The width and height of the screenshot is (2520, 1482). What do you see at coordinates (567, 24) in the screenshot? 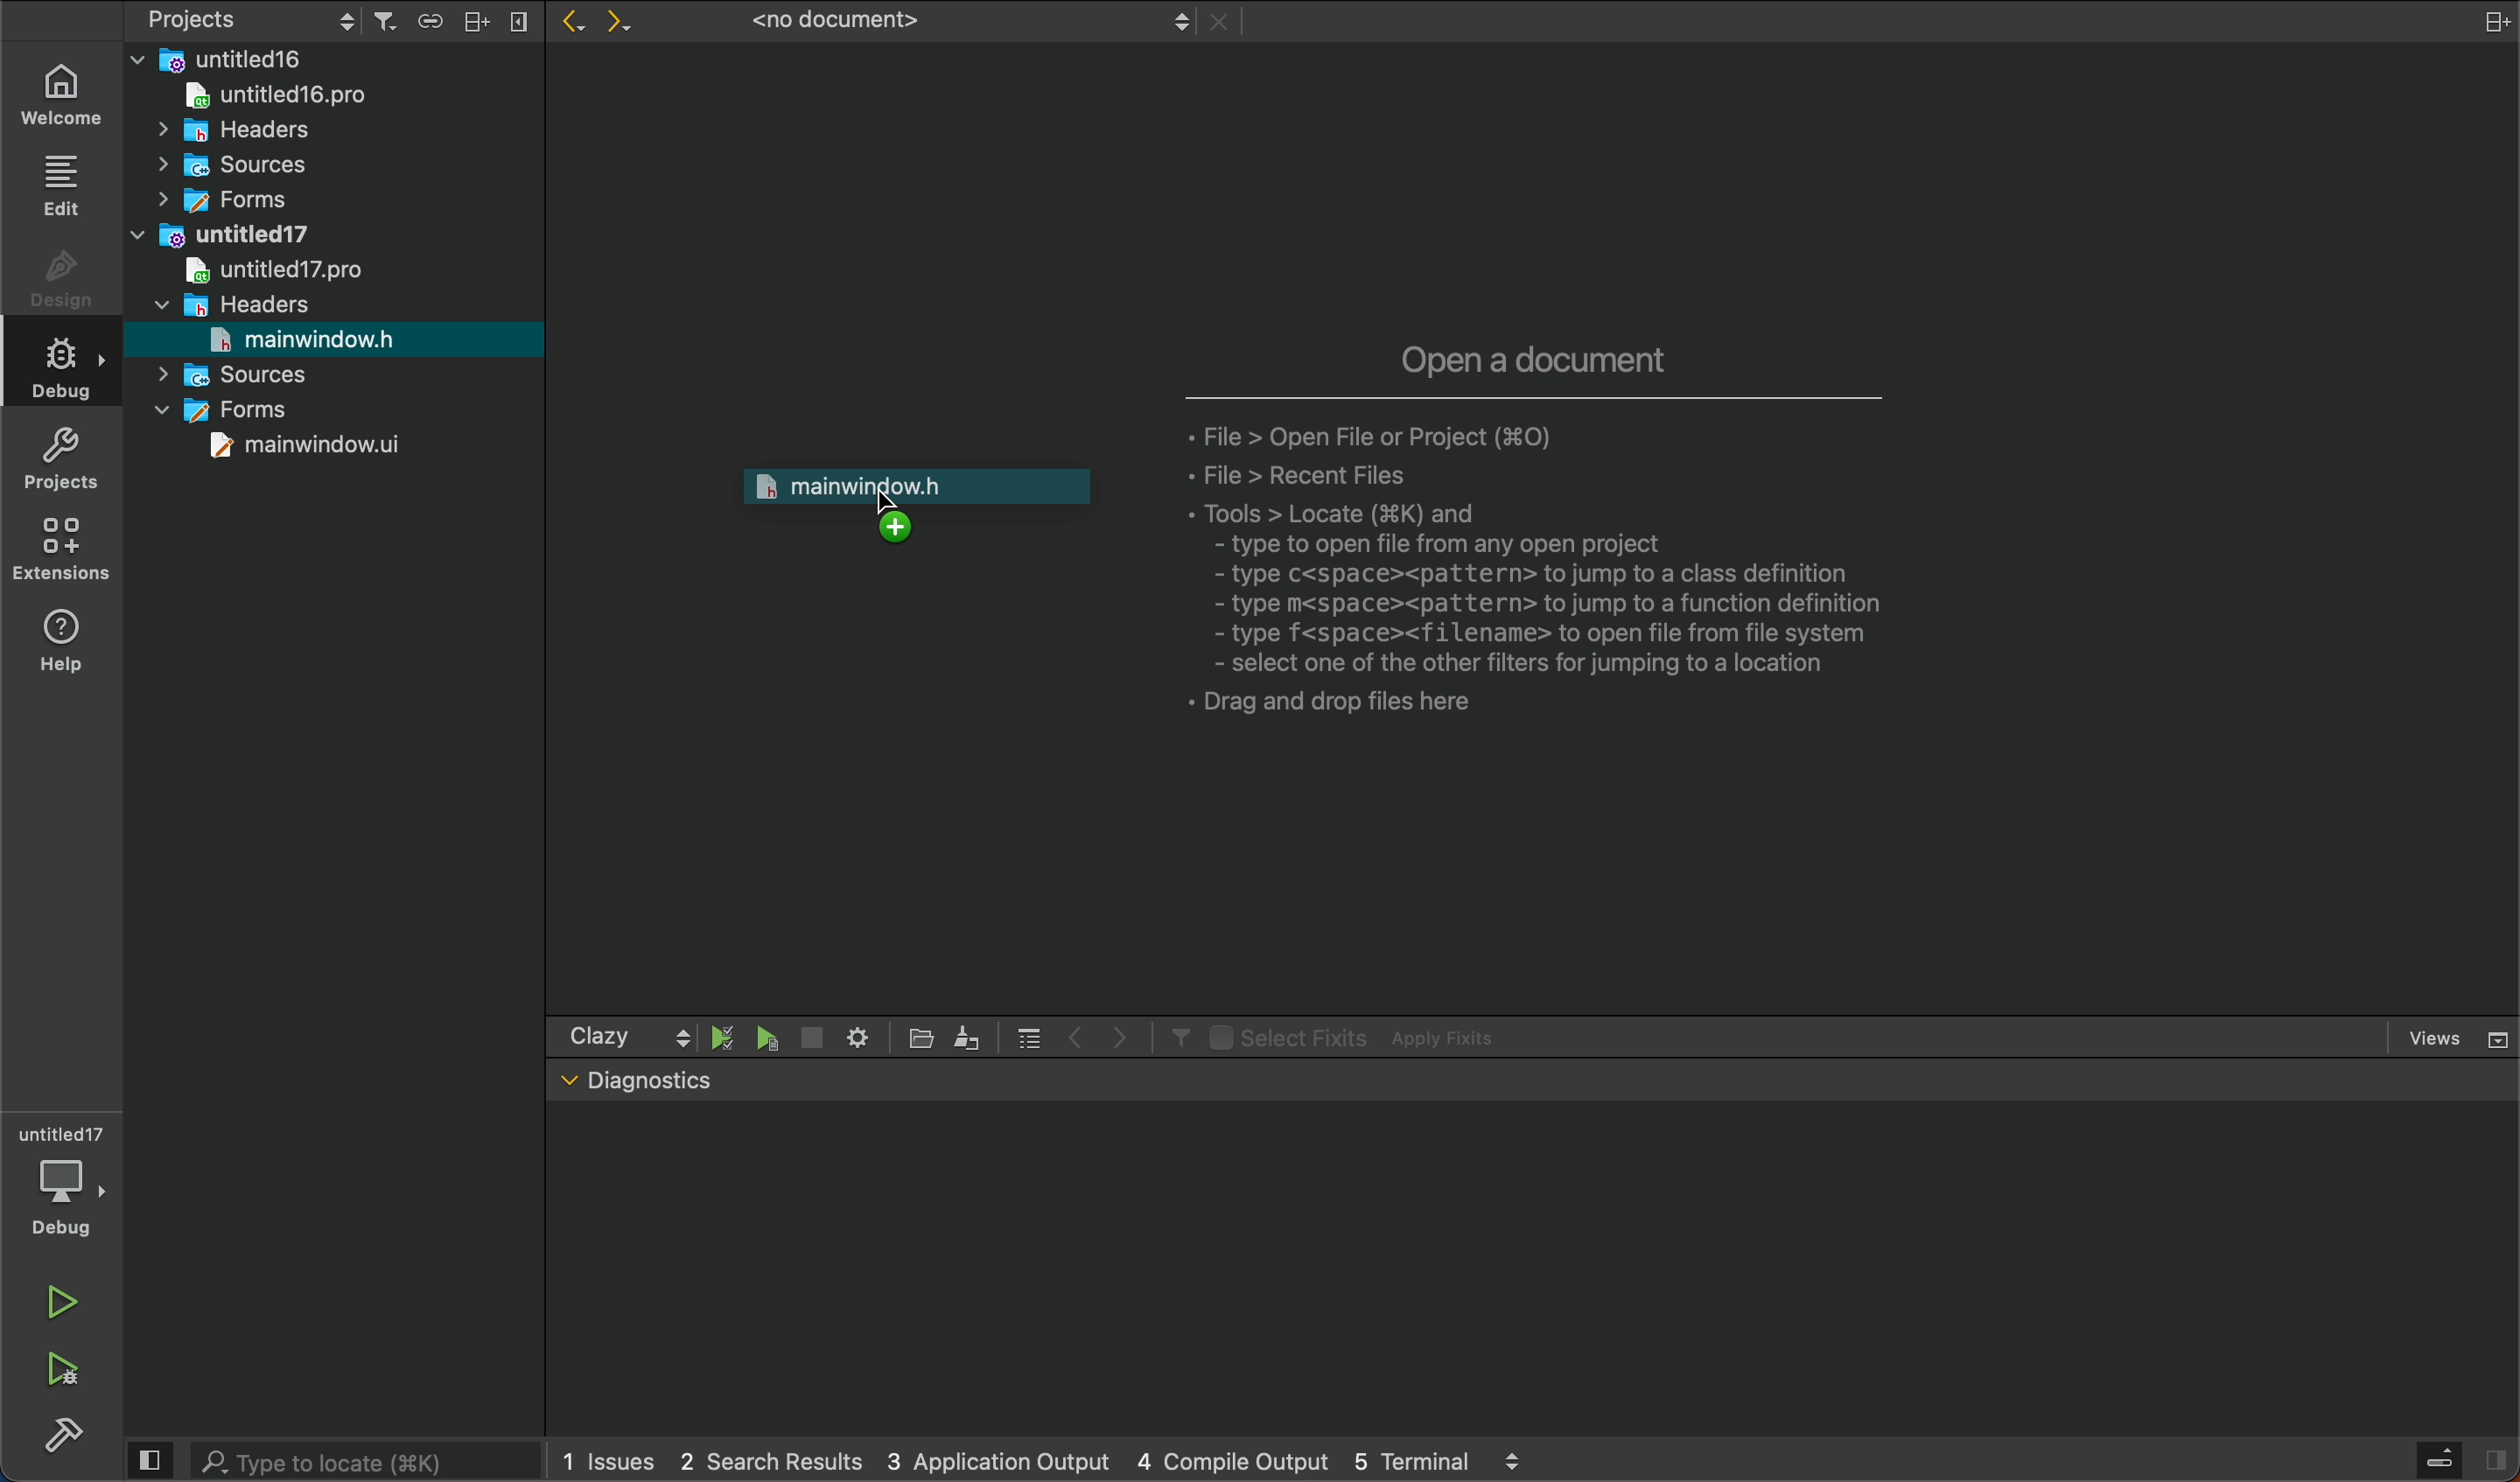
I see `Back` at bounding box center [567, 24].